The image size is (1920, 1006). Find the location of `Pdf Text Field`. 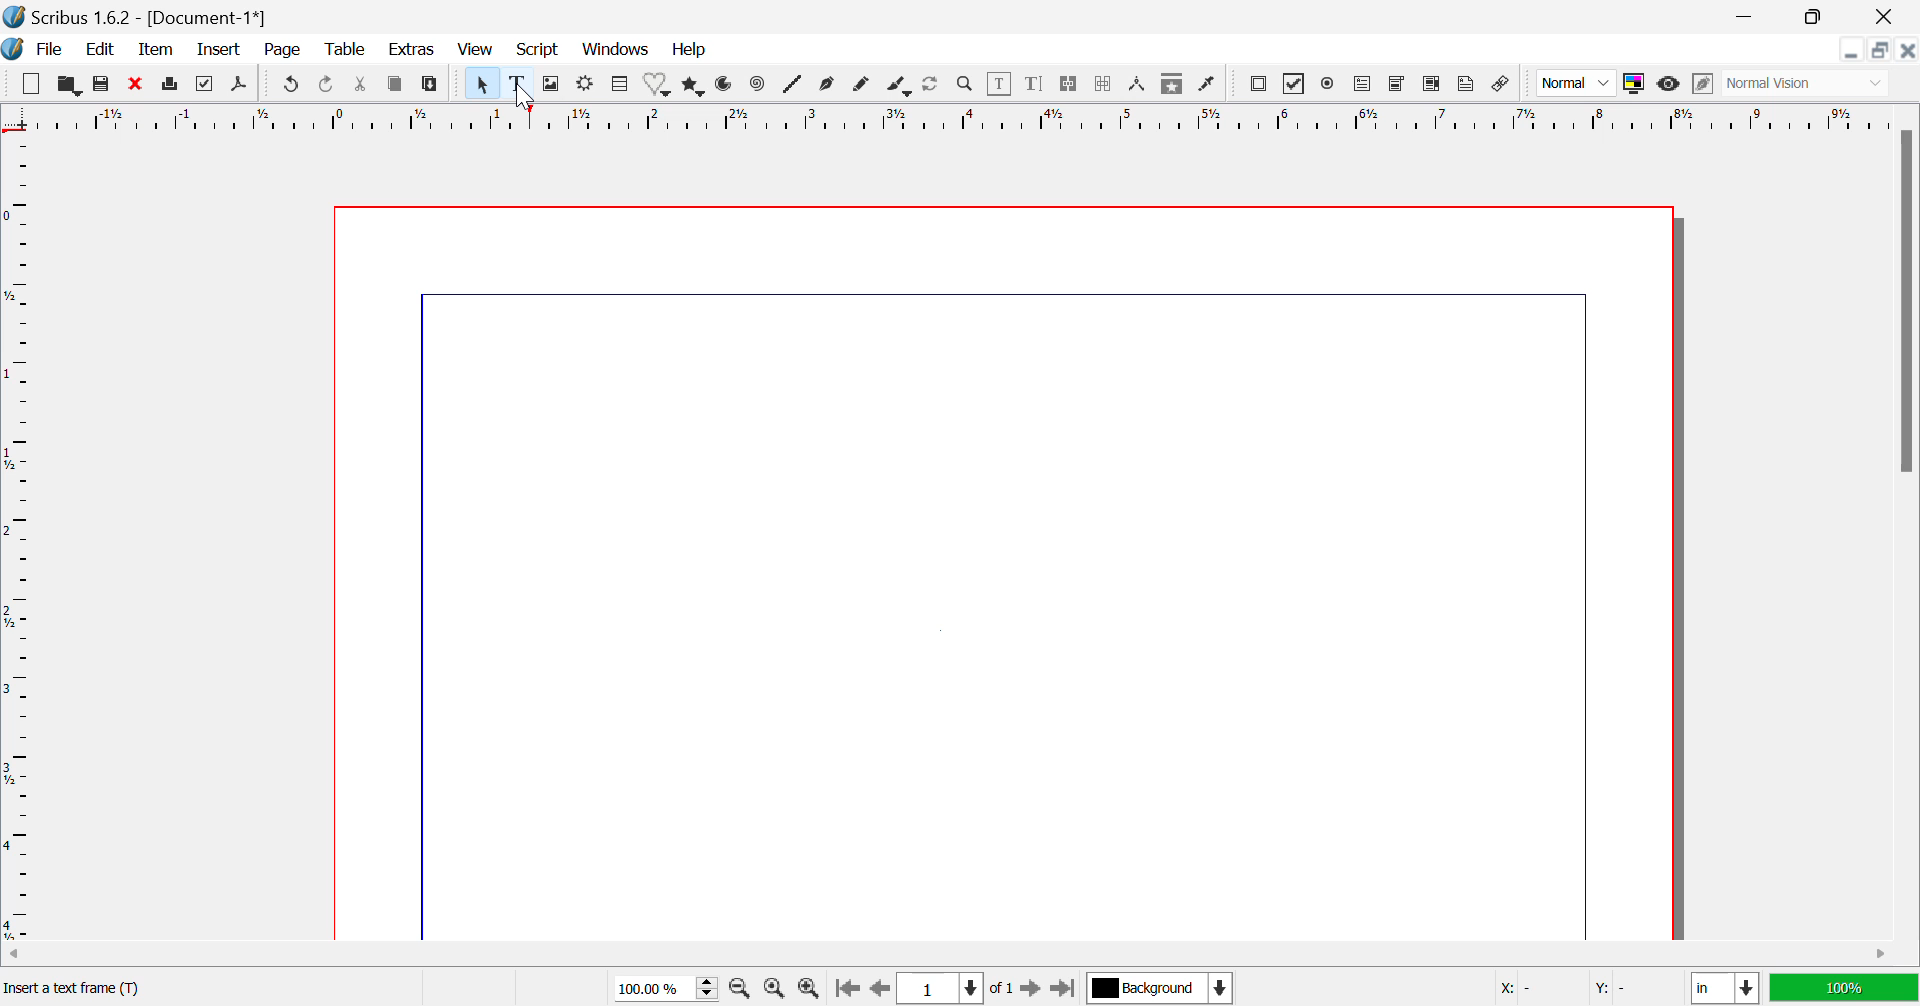

Pdf Text Field is located at coordinates (1364, 86).